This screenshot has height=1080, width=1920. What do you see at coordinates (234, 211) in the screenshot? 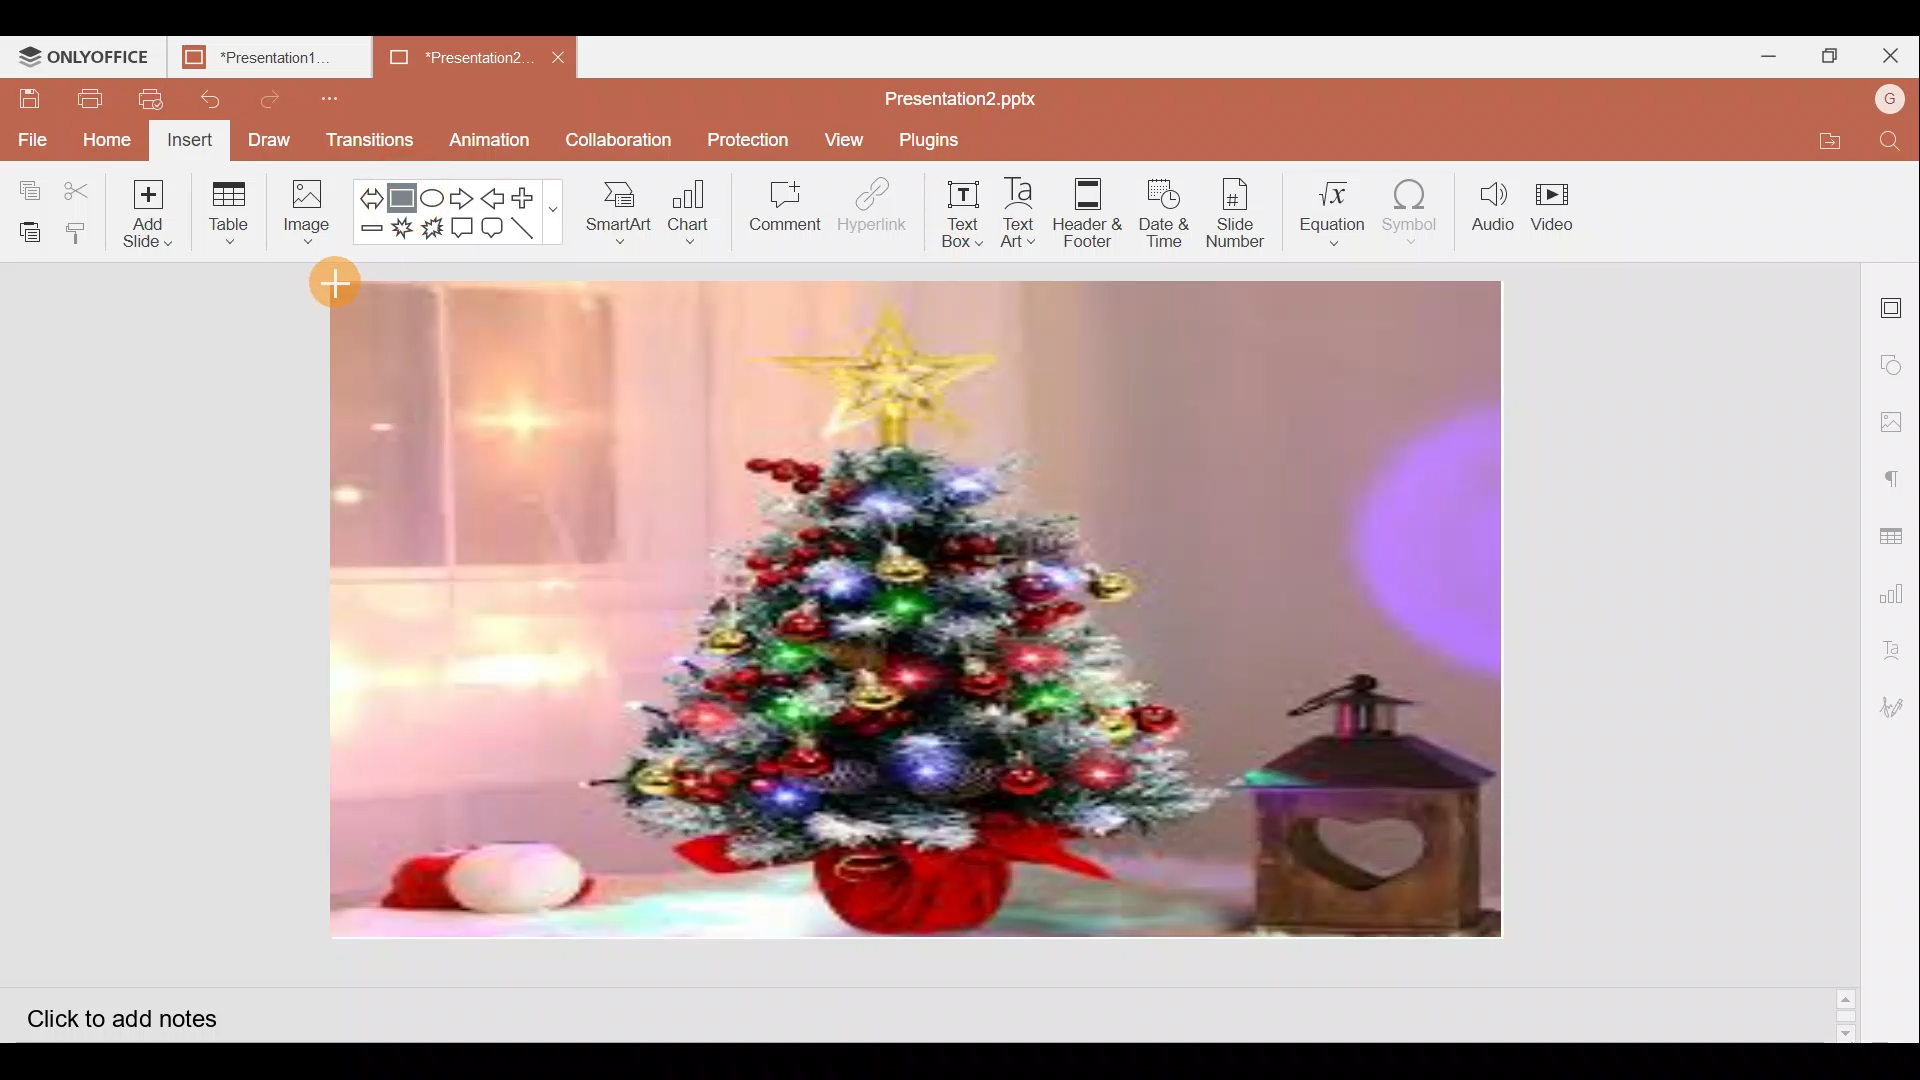
I see `Table` at bounding box center [234, 211].